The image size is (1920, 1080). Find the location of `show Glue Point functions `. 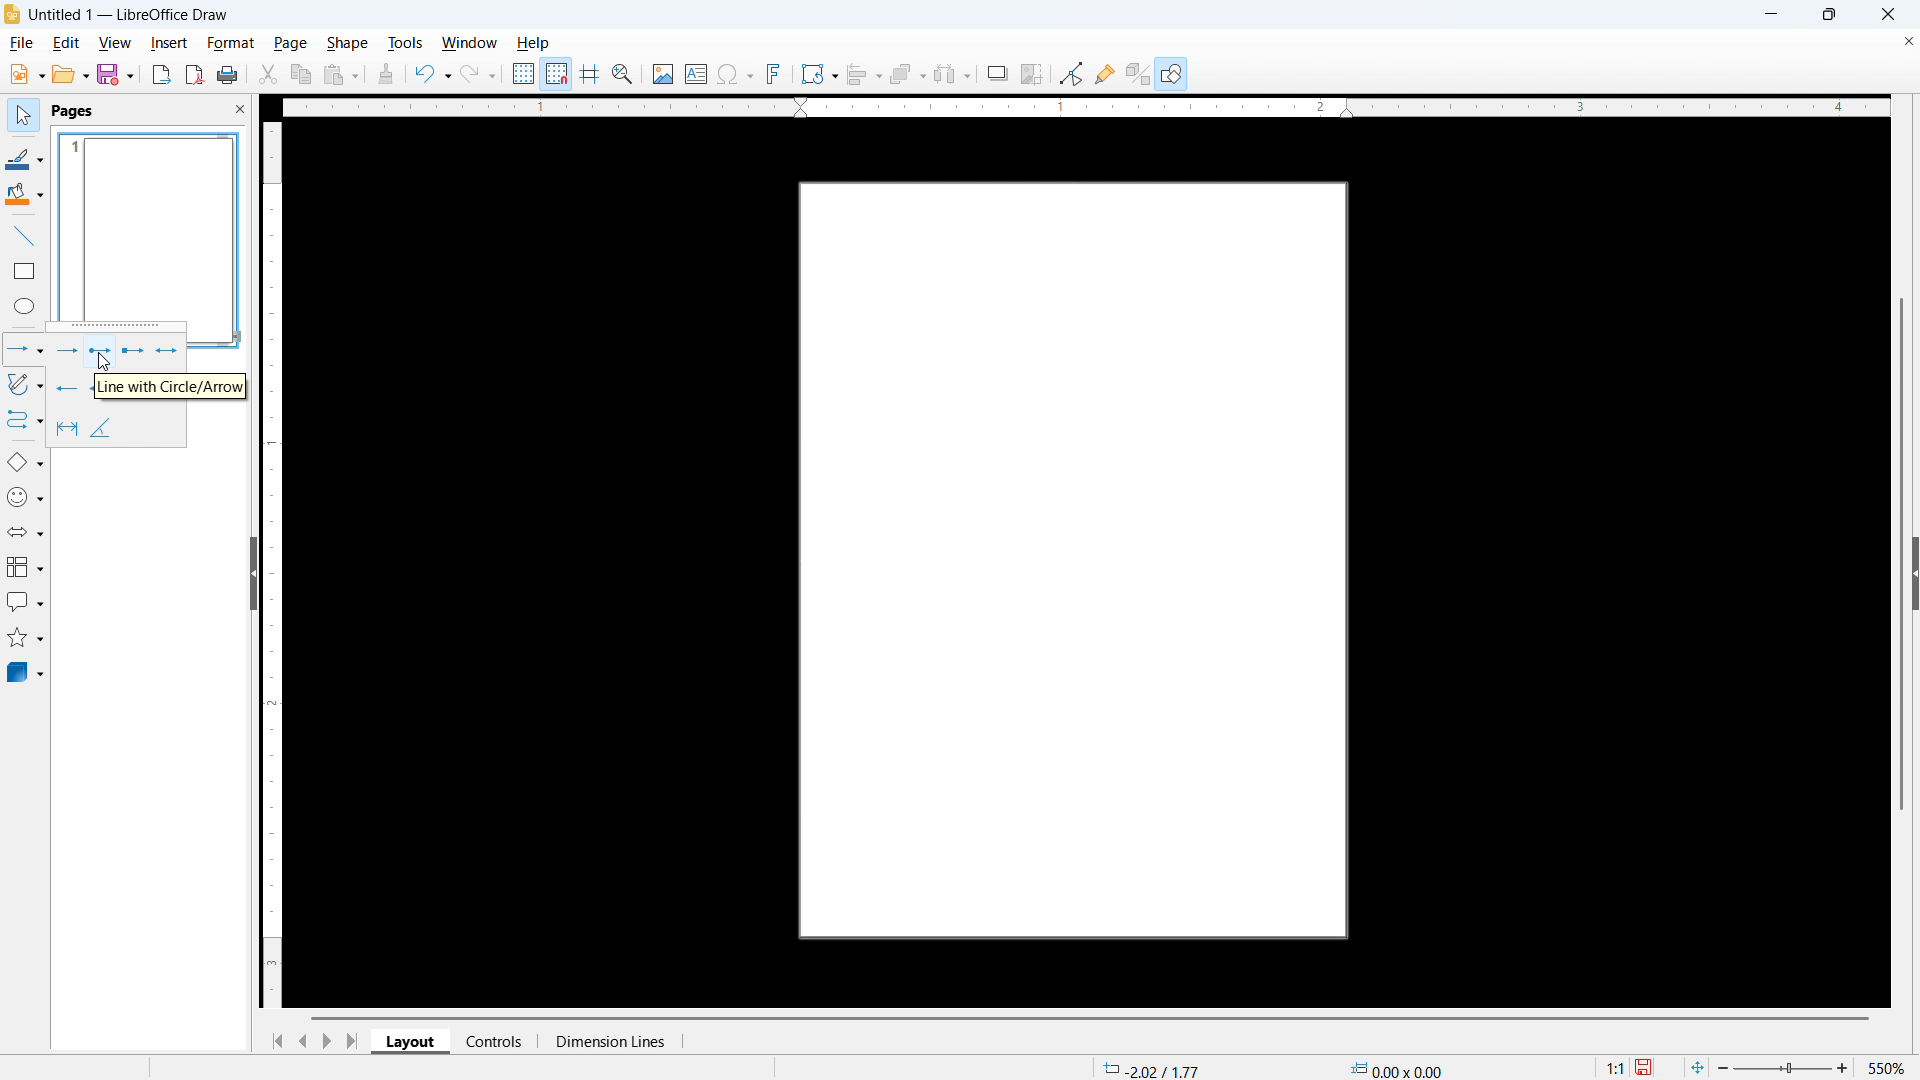

show Glue Point functions  is located at coordinates (1104, 73).